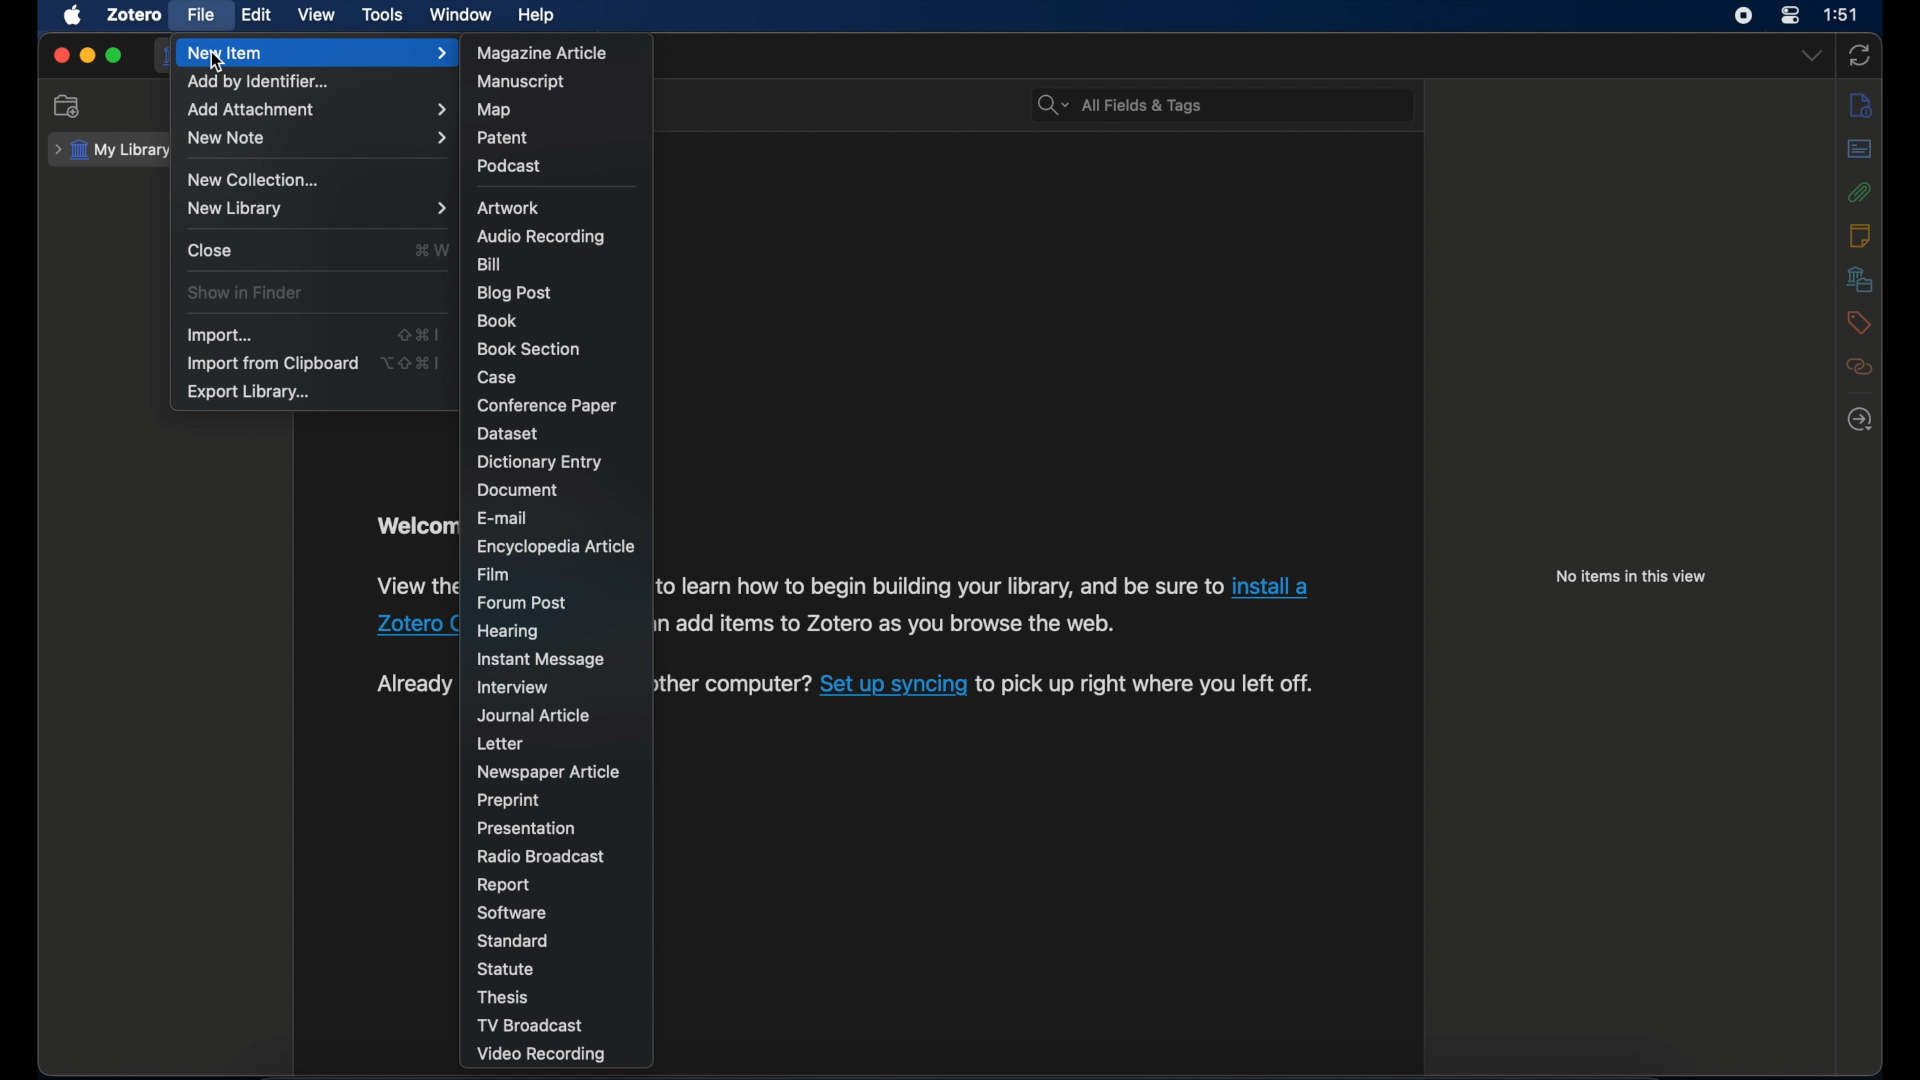 This screenshot has width=1920, height=1080. I want to click on maximize, so click(114, 57).